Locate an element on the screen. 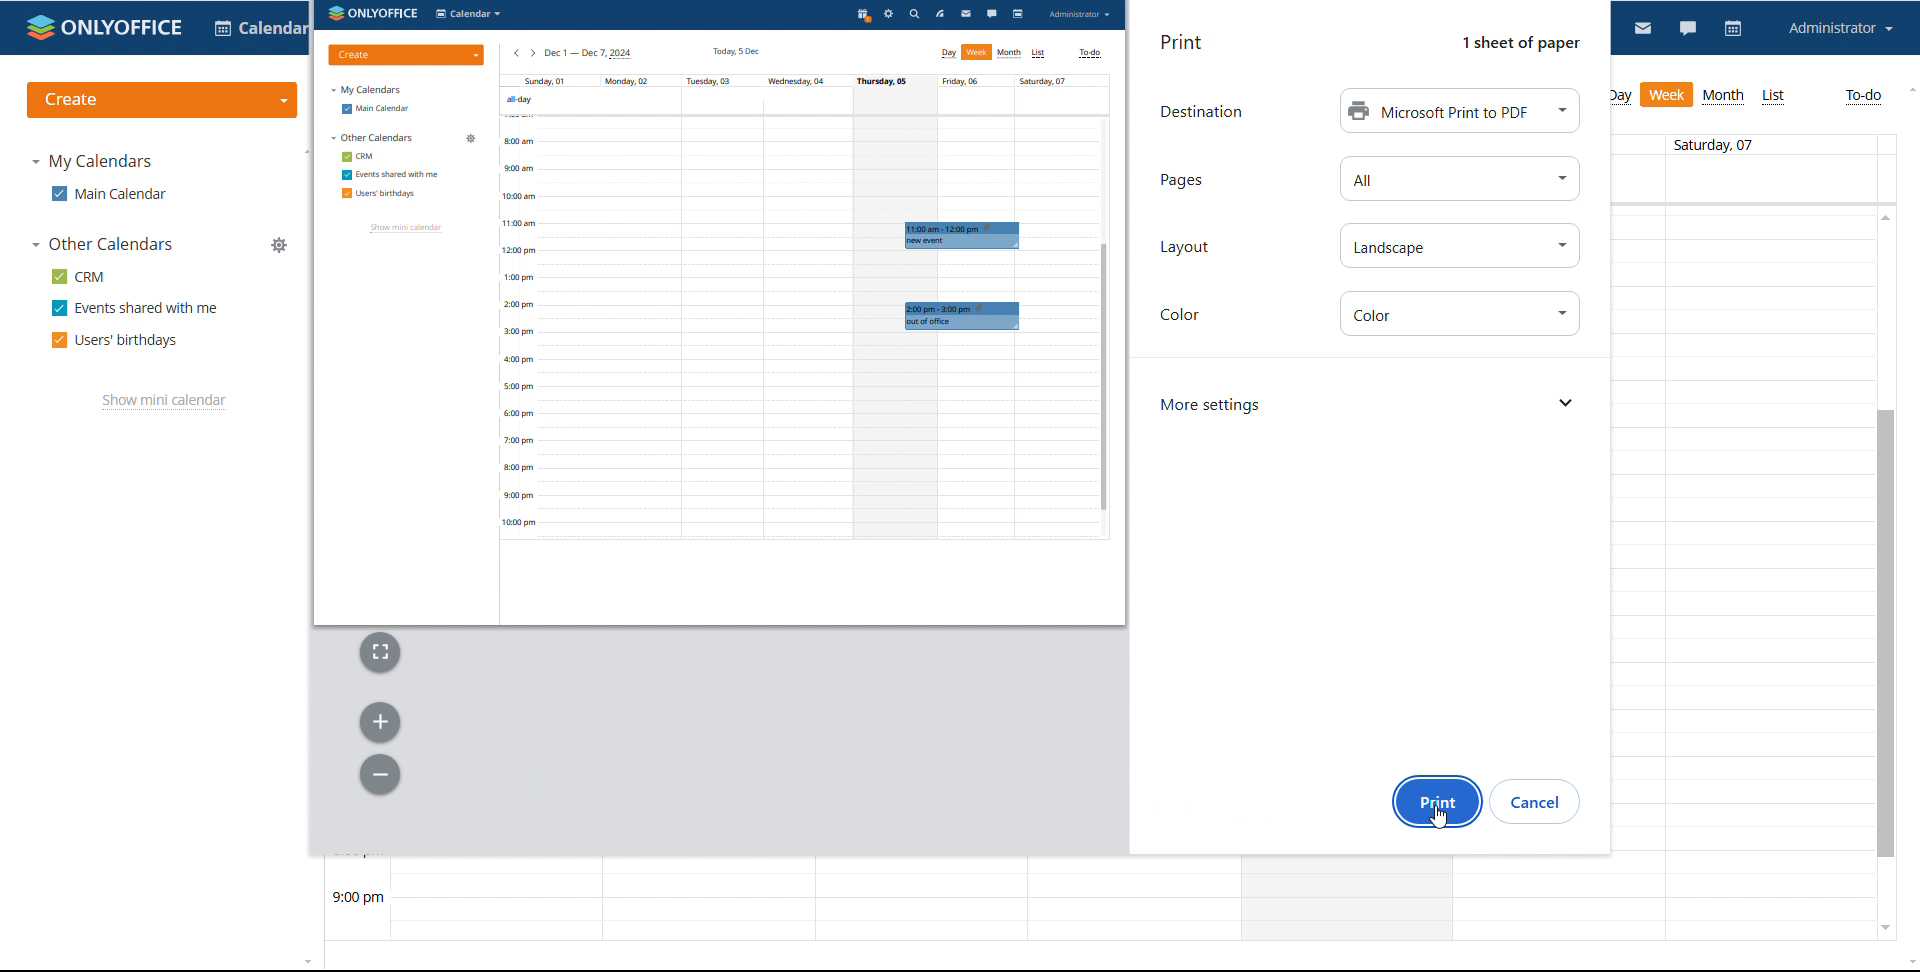 The height and width of the screenshot is (972, 1920). main calendar is located at coordinates (111, 193).